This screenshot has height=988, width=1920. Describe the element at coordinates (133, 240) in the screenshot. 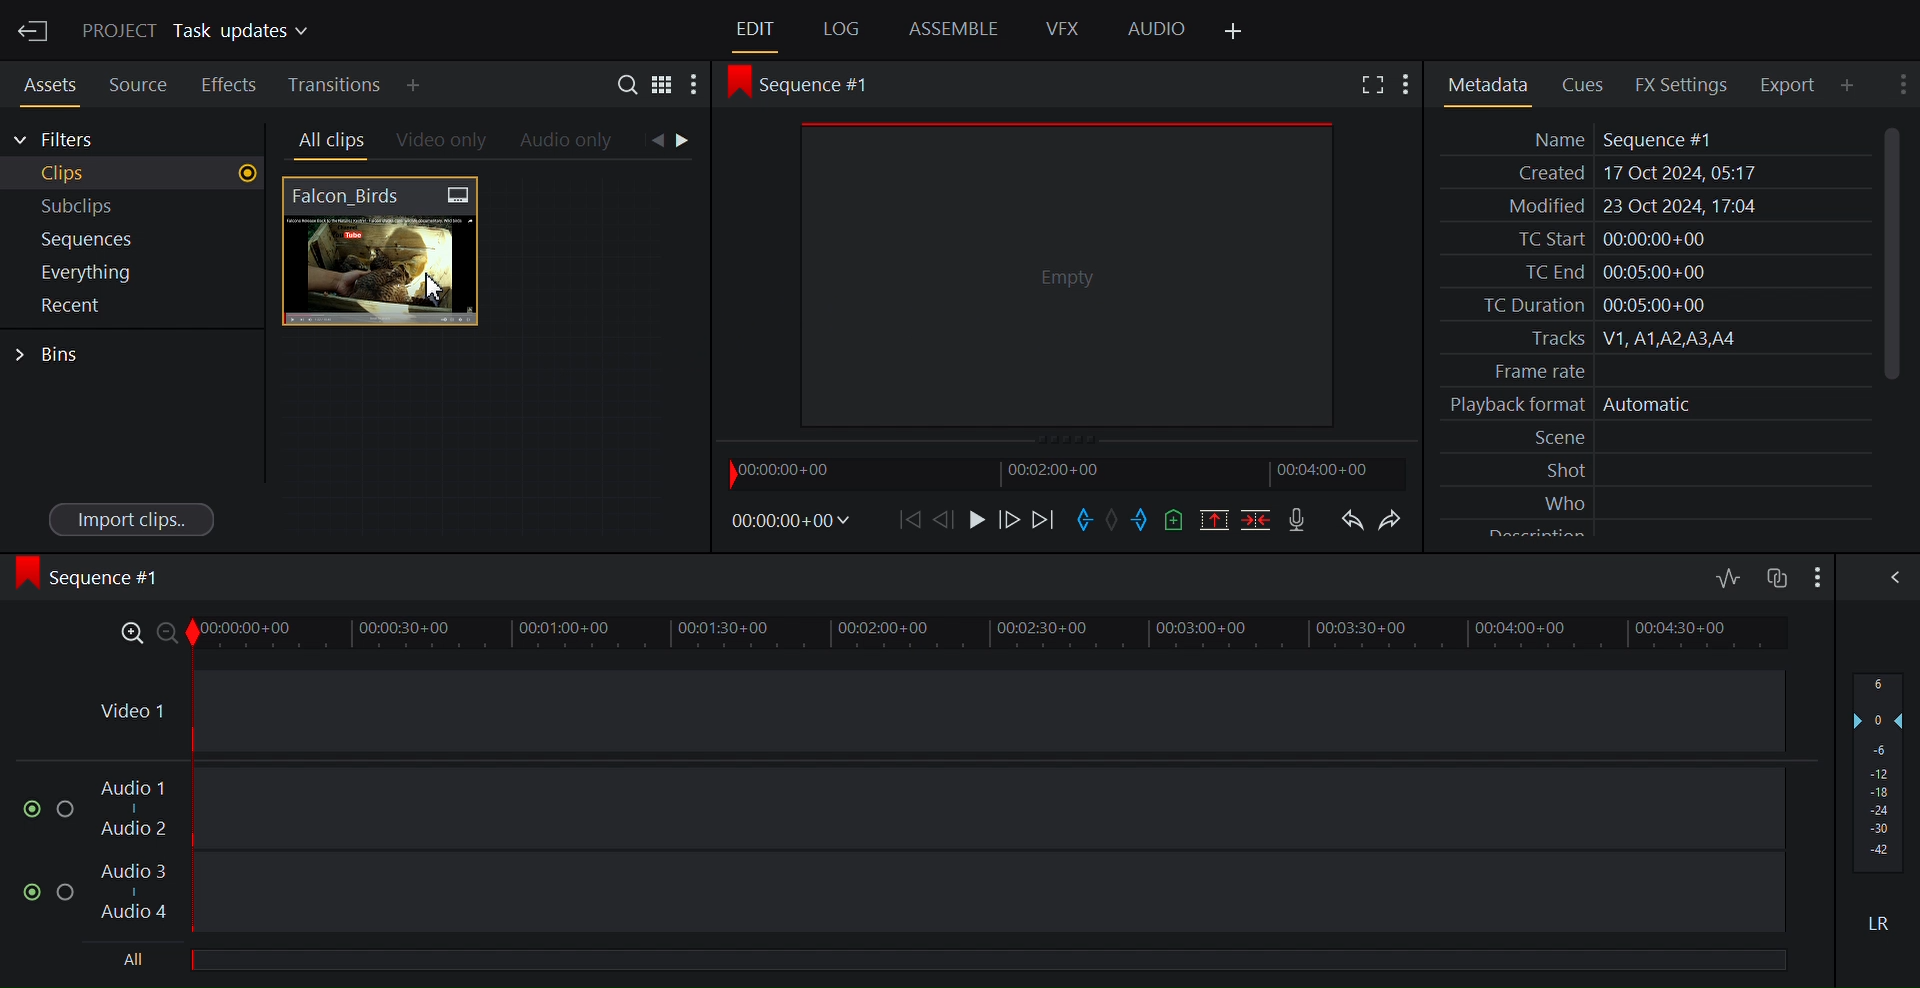

I see `Show Sequences in the current project` at that location.